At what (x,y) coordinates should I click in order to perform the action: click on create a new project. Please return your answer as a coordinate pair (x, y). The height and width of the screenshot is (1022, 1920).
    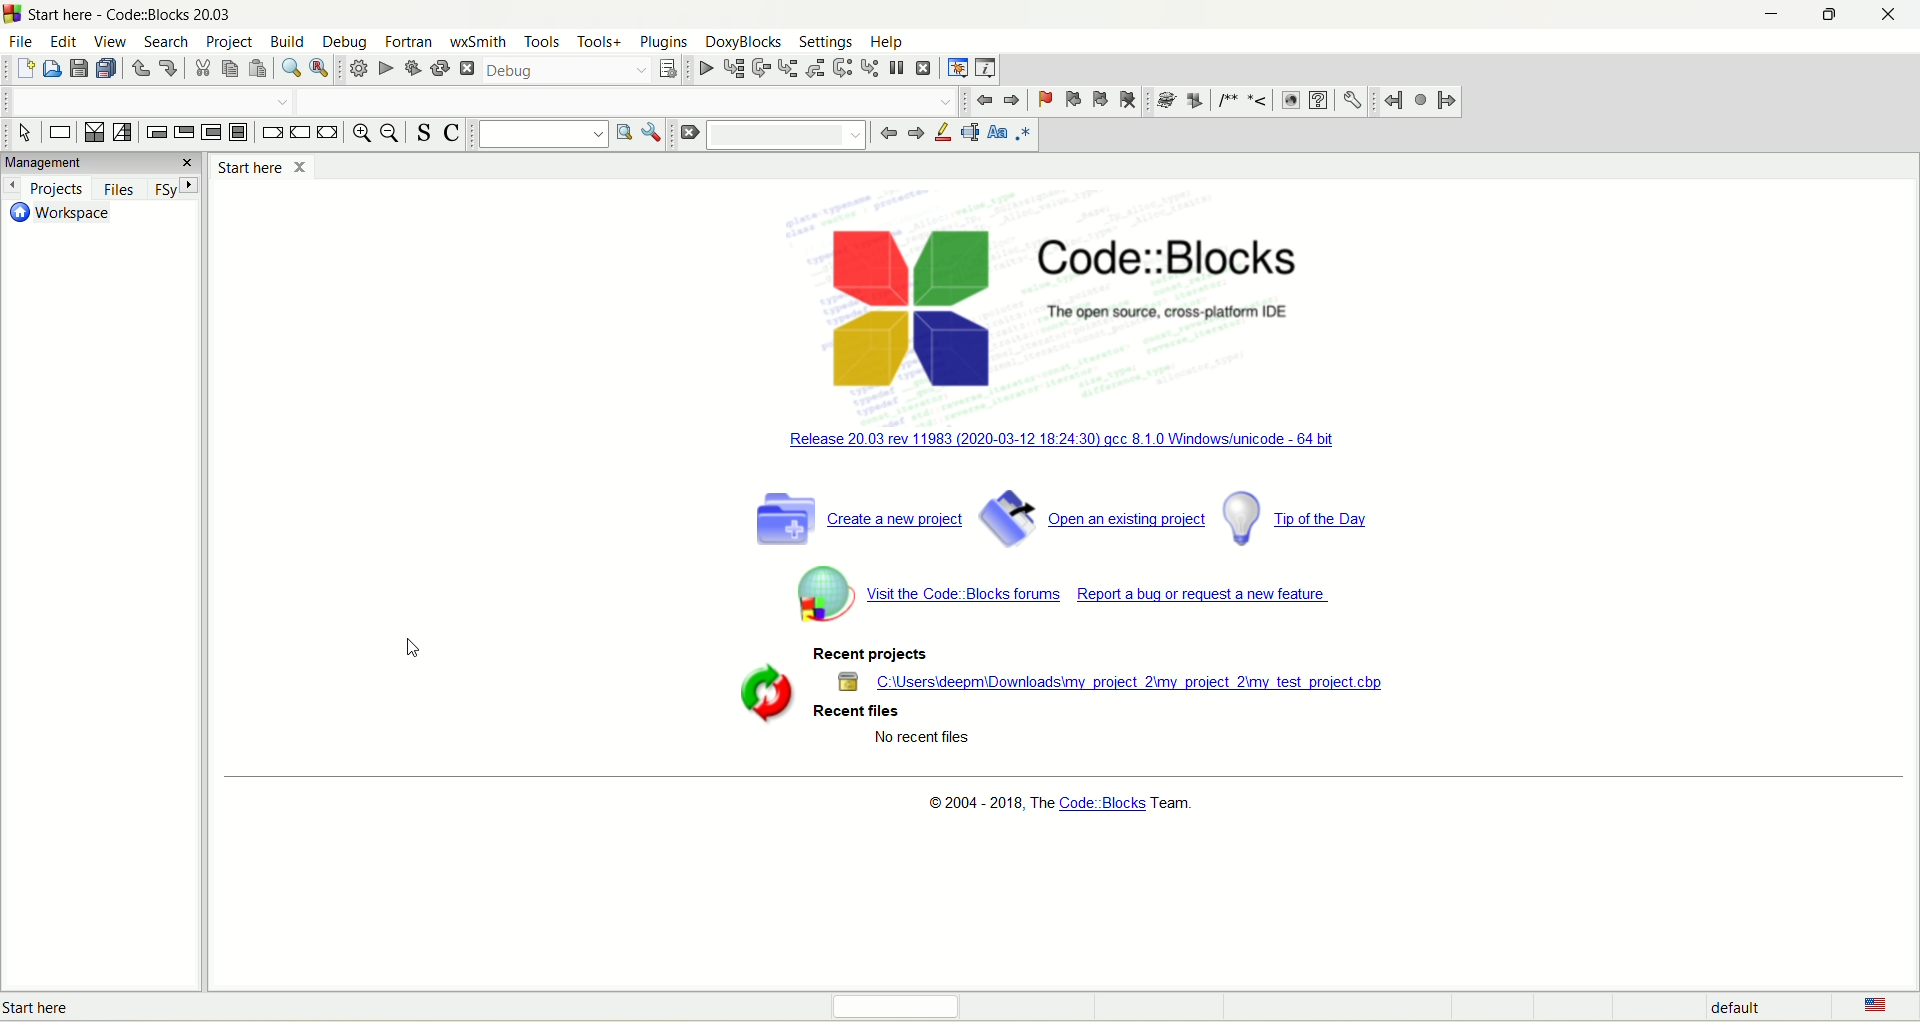
    Looking at the image, I should click on (855, 518).